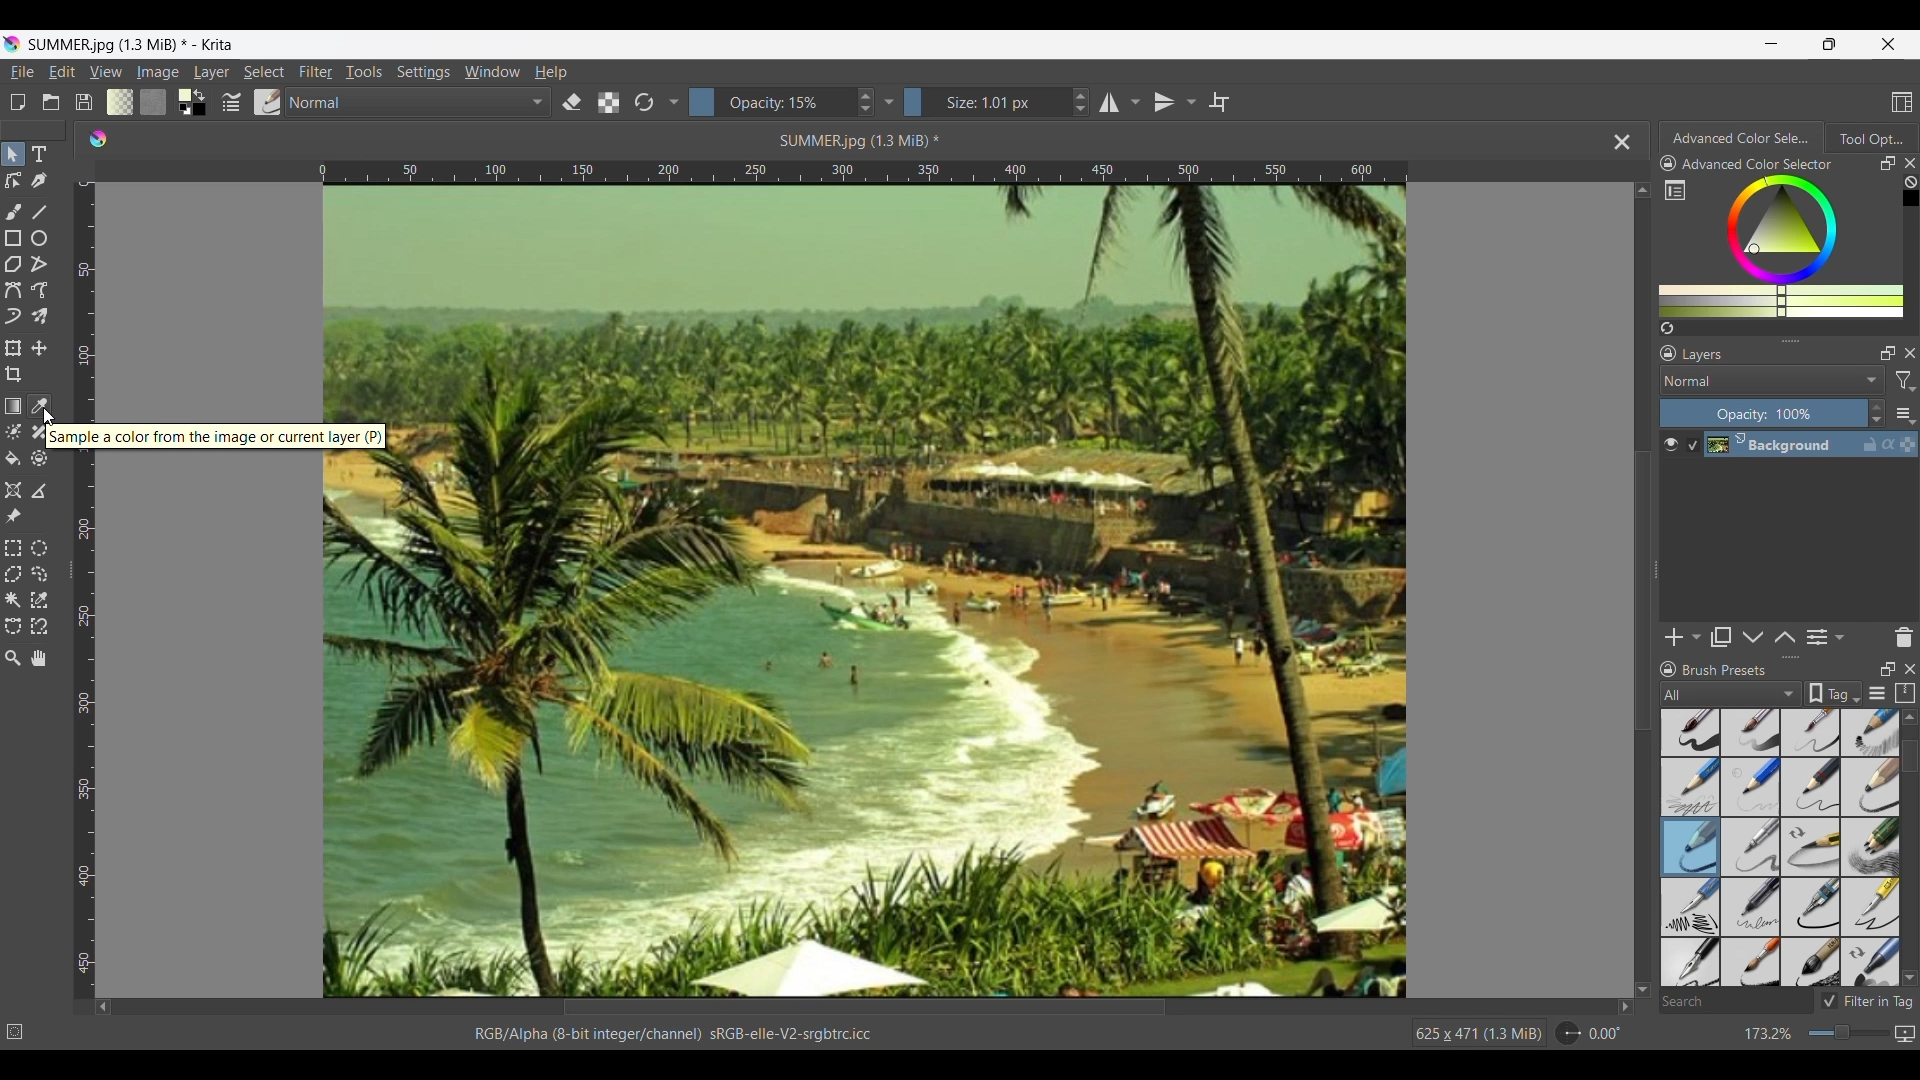 The image size is (1920, 1080). What do you see at coordinates (83, 102) in the screenshot?
I see `Save` at bounding box center [83, 102].